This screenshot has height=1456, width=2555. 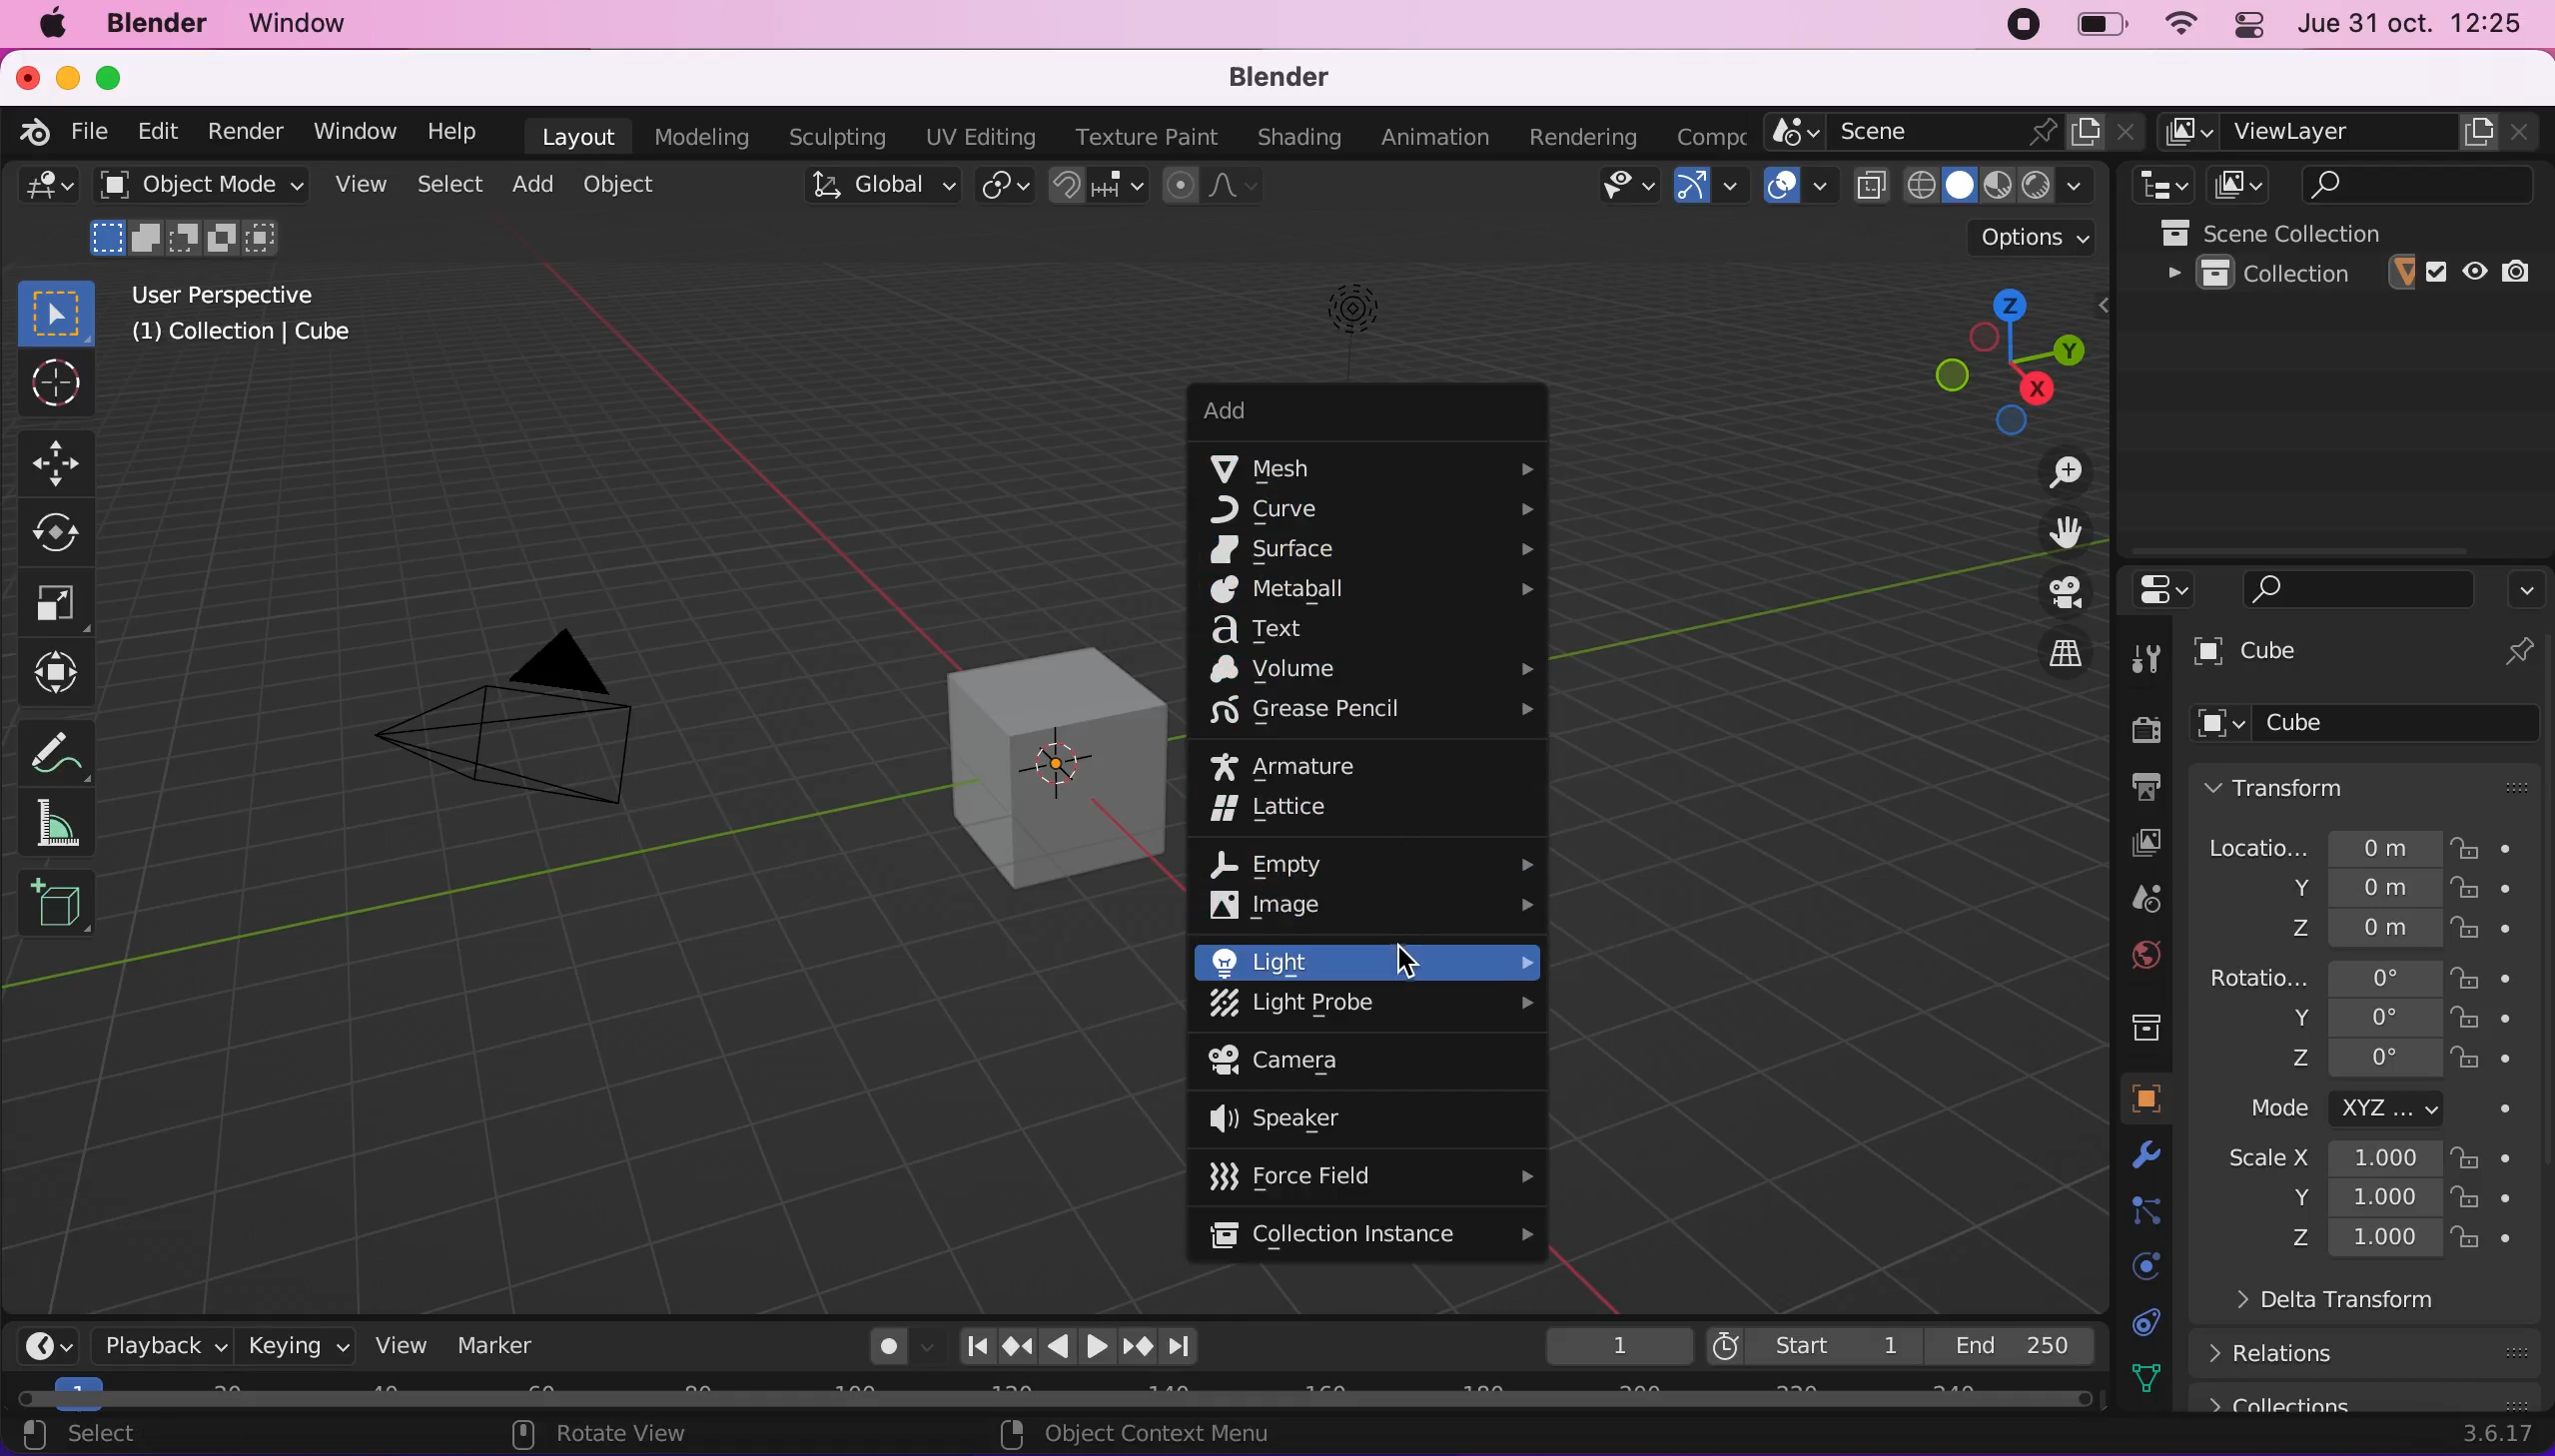 I want to click on scene collection, so click(x=2354, y=231).